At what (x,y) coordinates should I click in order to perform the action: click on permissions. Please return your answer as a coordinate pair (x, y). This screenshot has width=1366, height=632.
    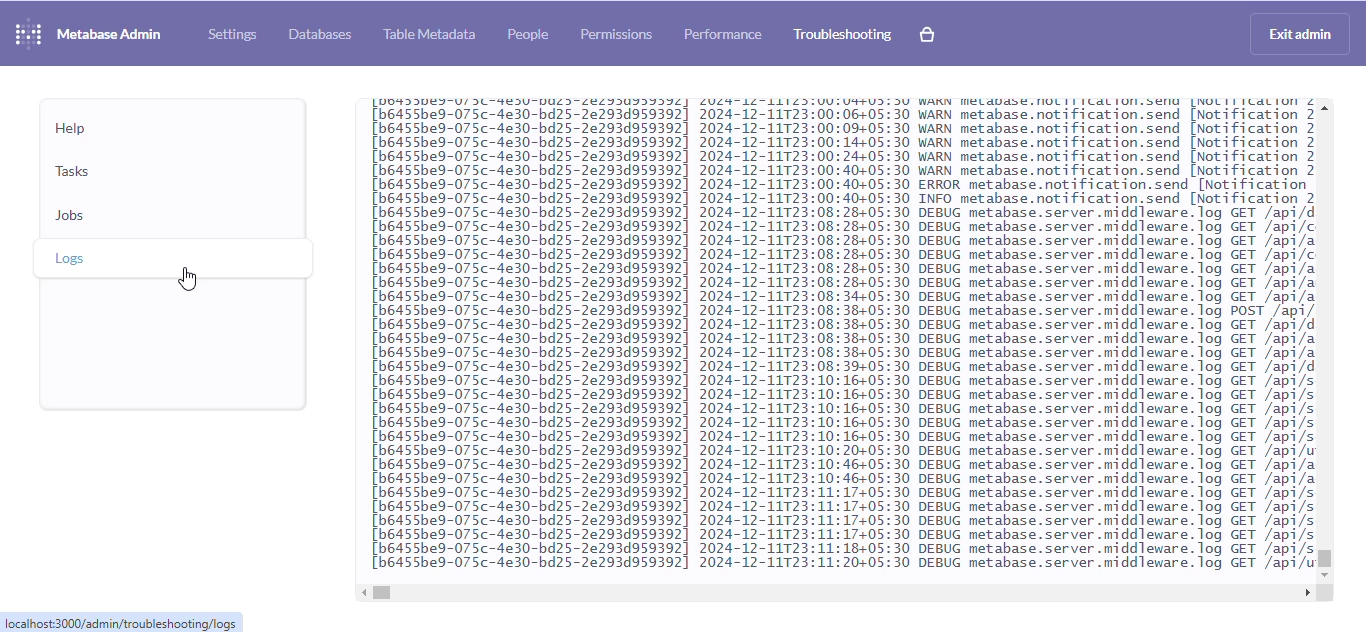
    Looking at the image, I should click on (617, 35).